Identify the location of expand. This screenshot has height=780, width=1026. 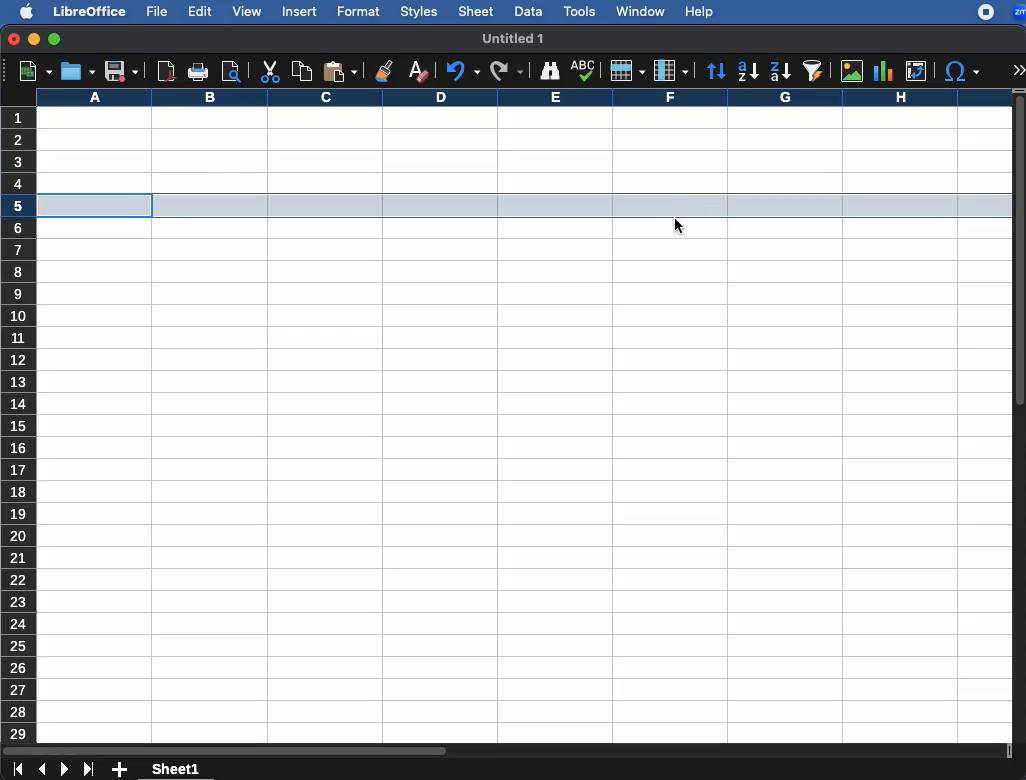
(1019, 66).